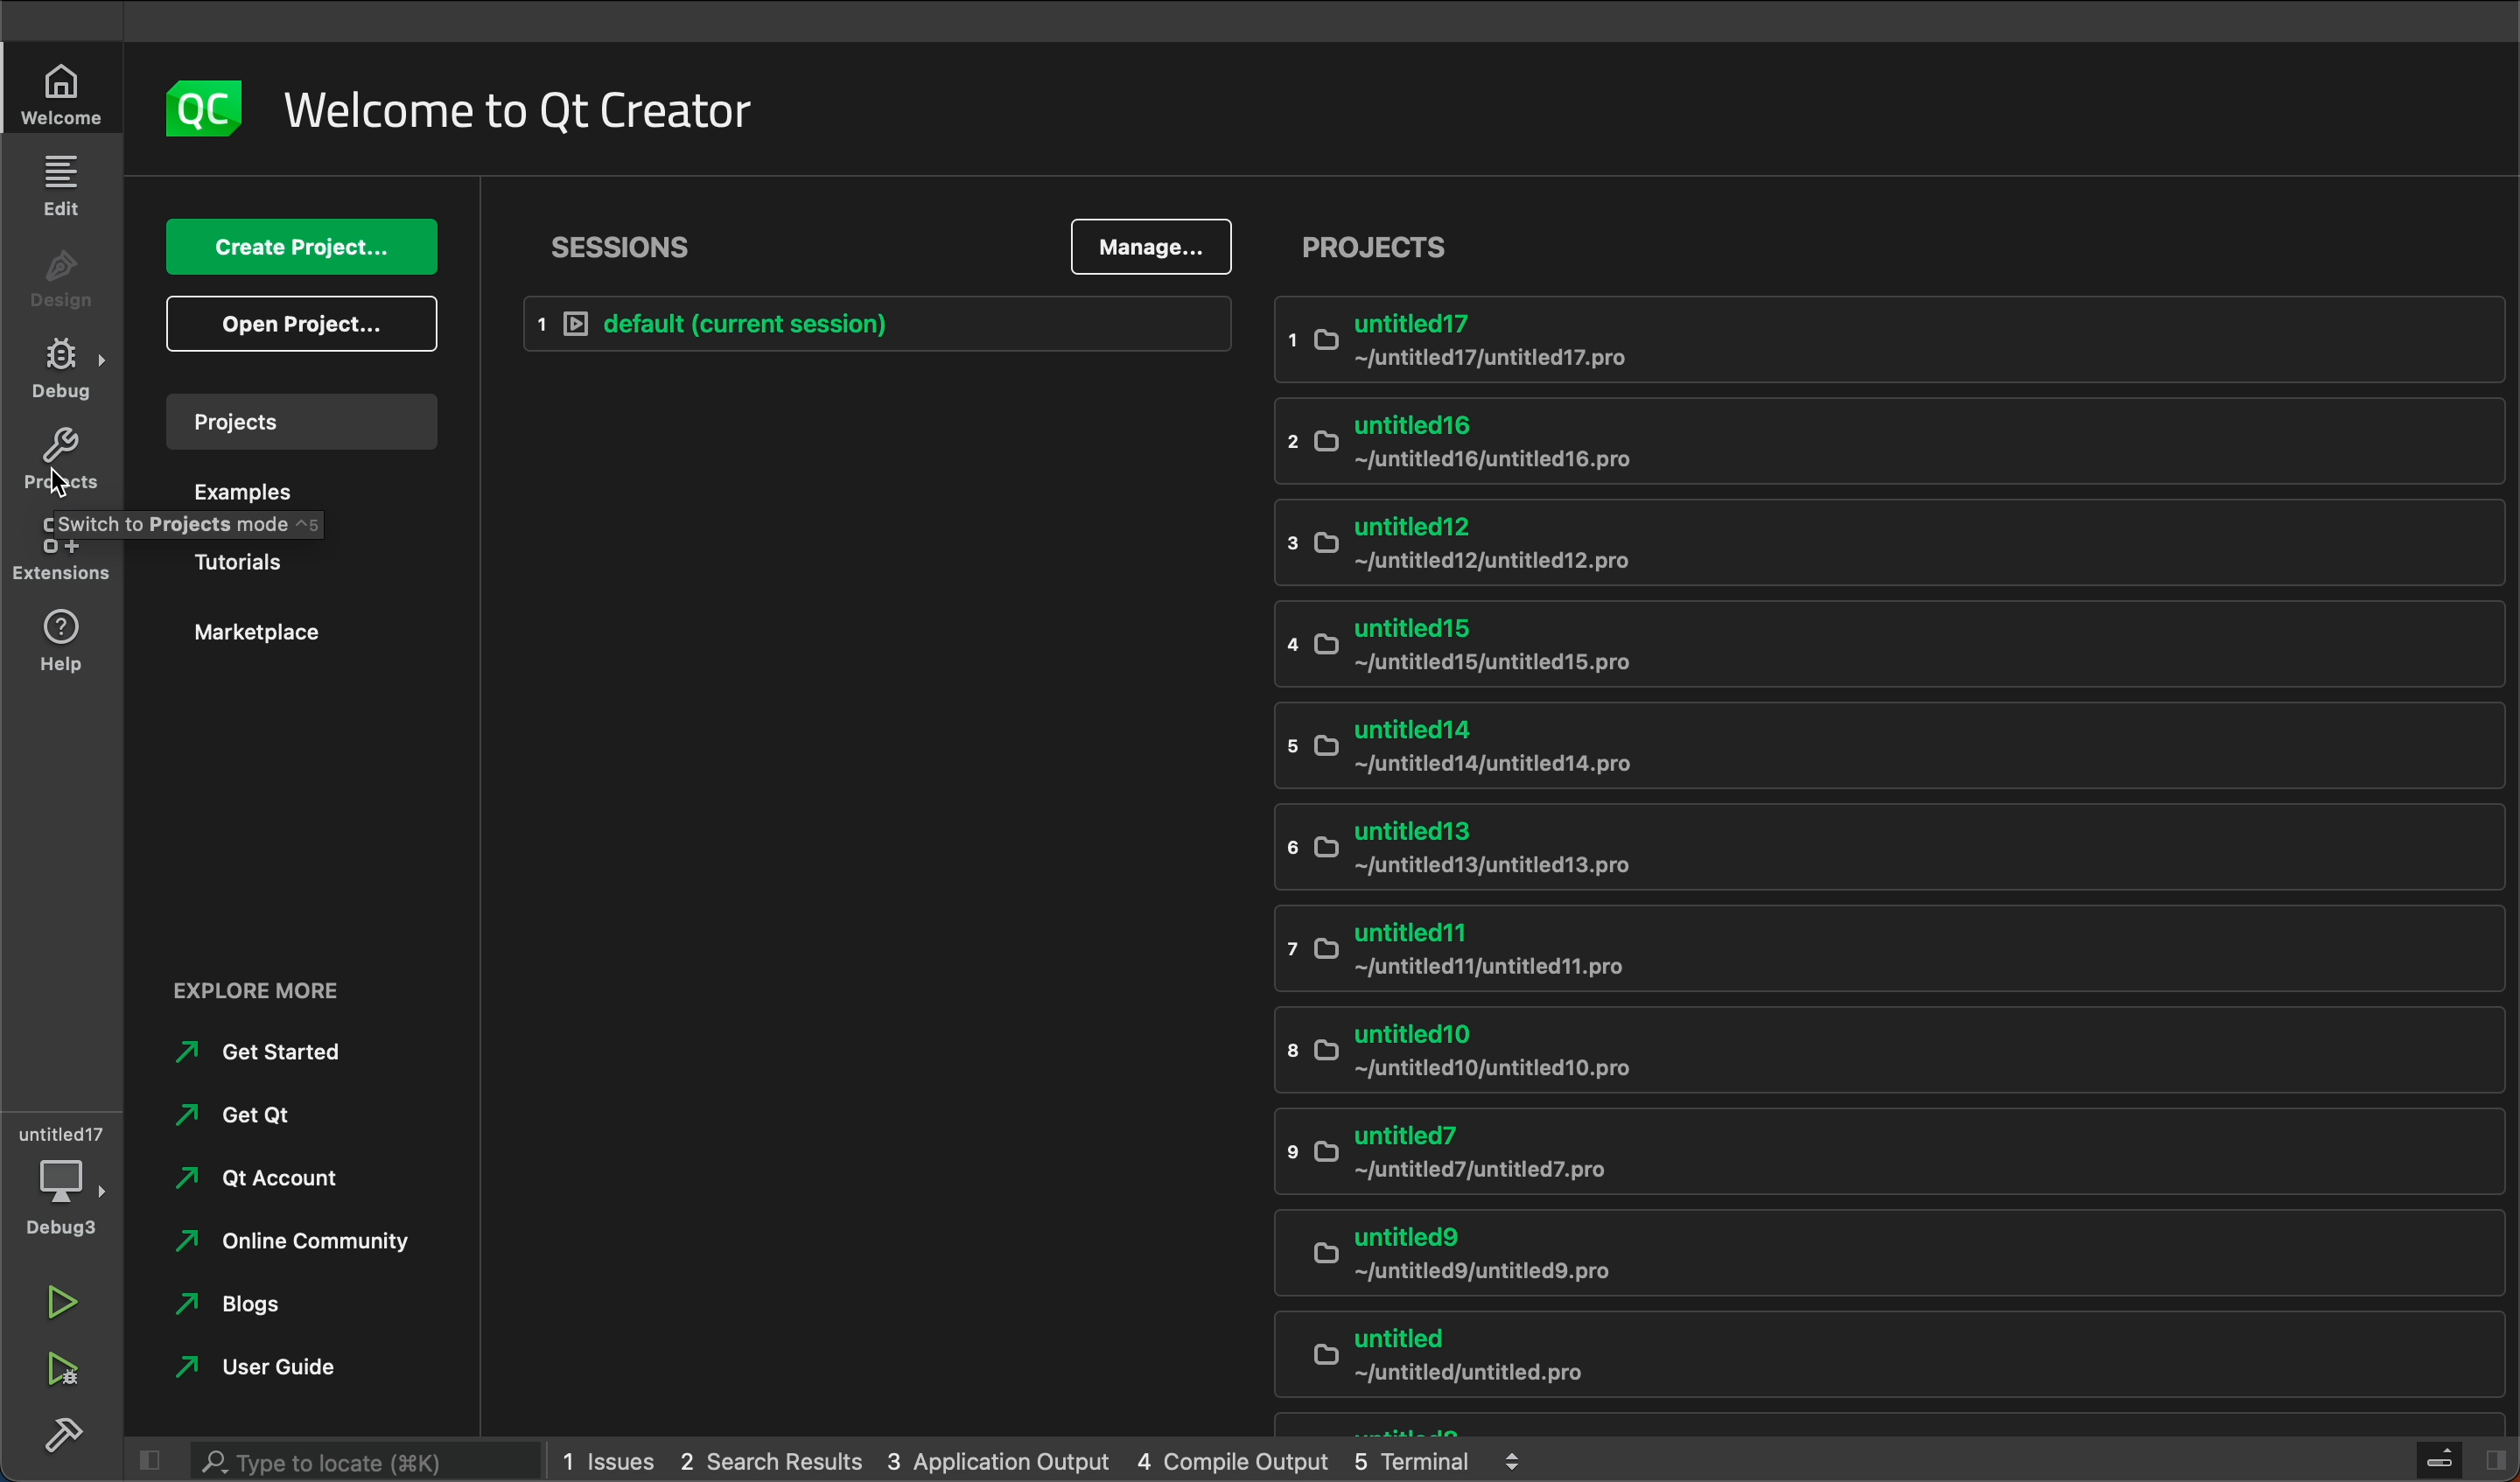 This screenshot has width=2520, height=1482. What do you see at coordinates (298, 247) in the screenshot?
I see `create project` at bounding box center [298, 247].